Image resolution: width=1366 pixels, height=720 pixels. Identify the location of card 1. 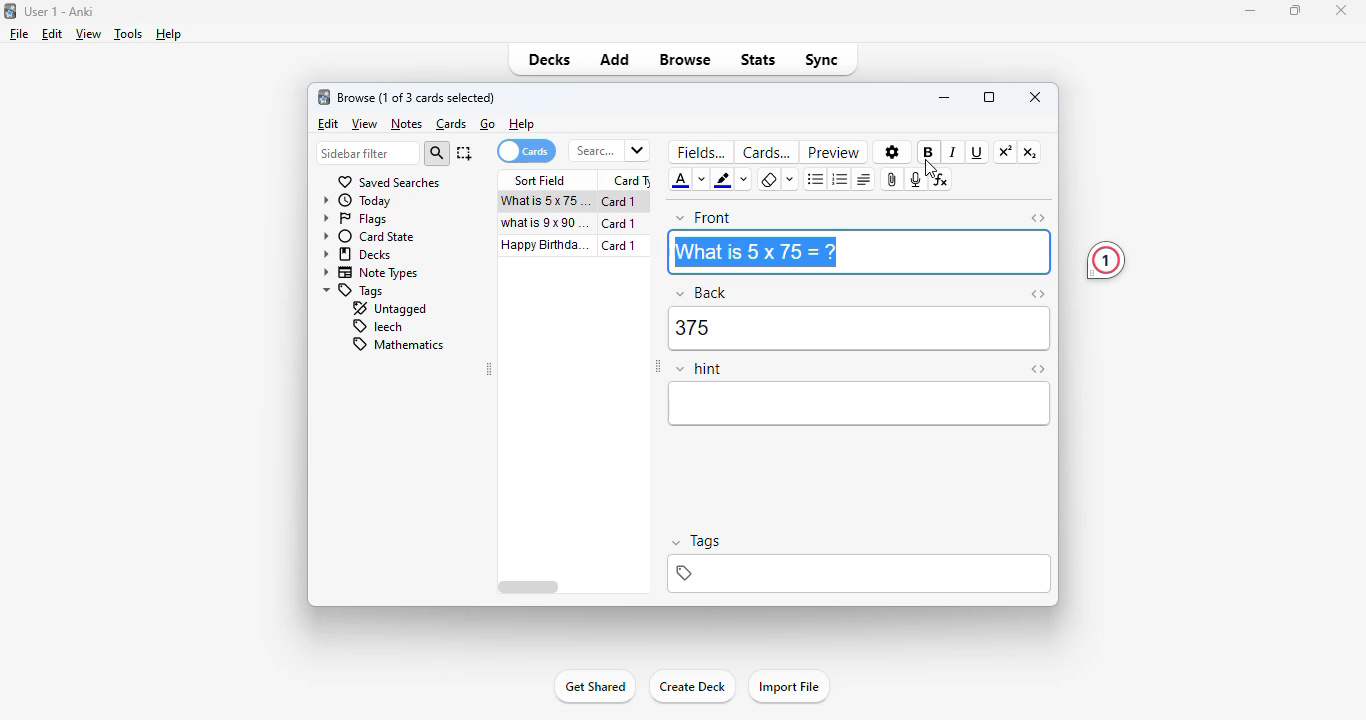
(619, 202).